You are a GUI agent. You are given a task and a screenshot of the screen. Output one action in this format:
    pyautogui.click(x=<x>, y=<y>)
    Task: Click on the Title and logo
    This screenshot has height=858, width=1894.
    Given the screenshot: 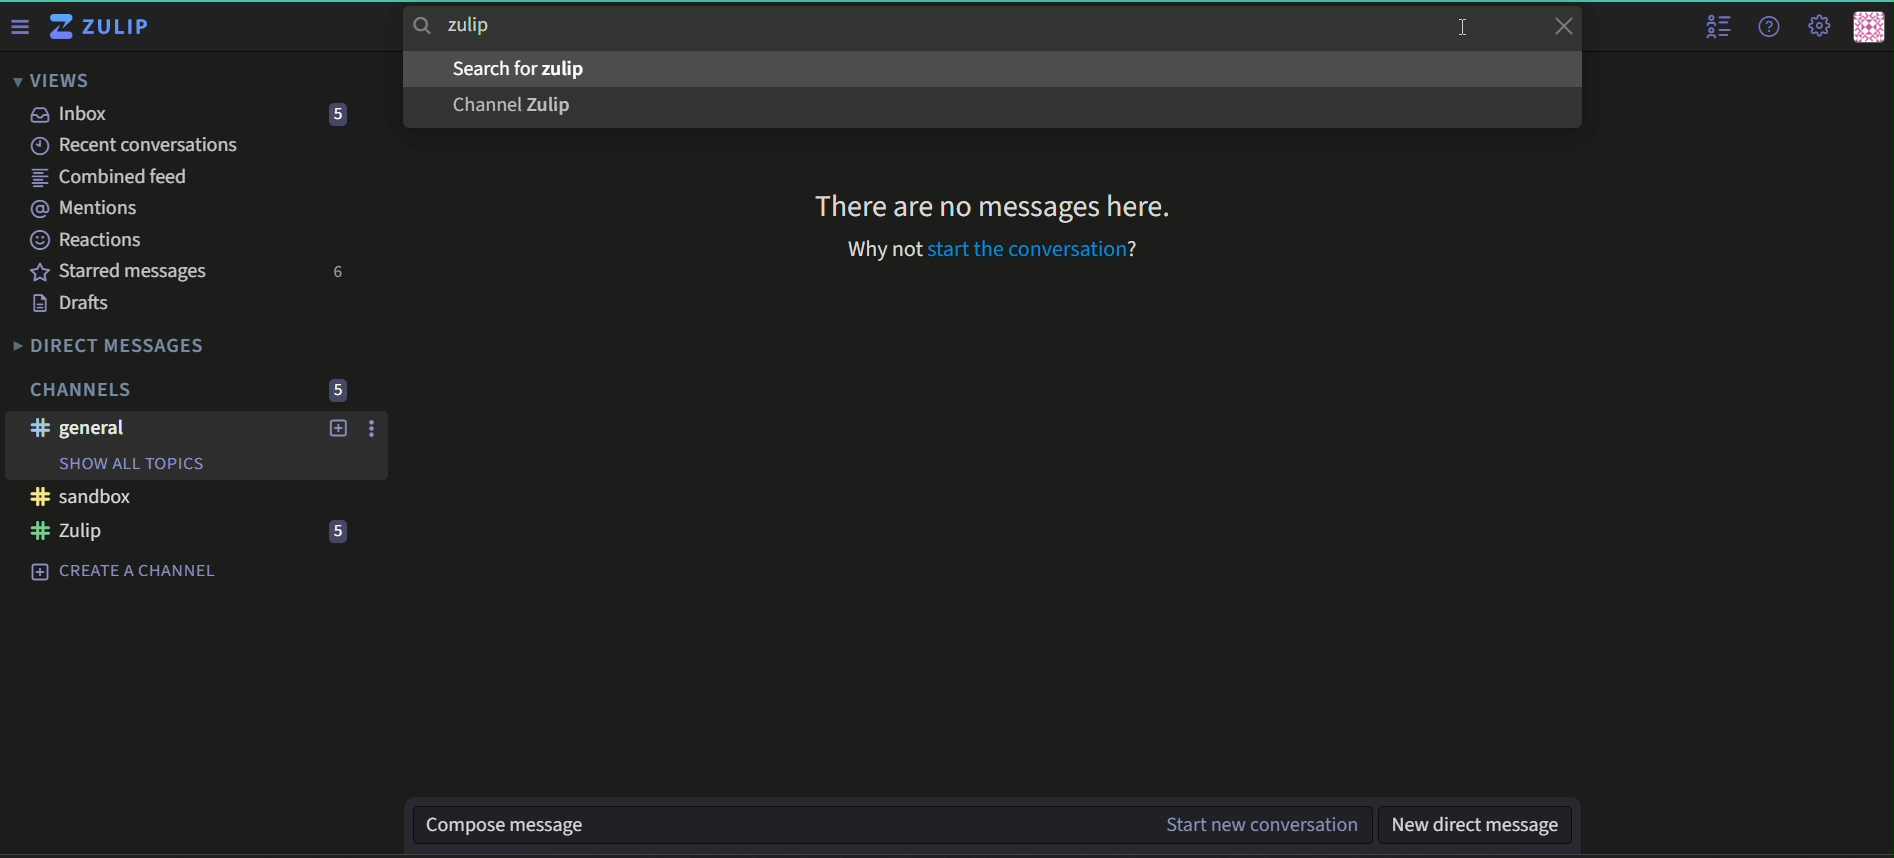 What is the action you would take?
    pyautogui.click(x=104, y=29)
    